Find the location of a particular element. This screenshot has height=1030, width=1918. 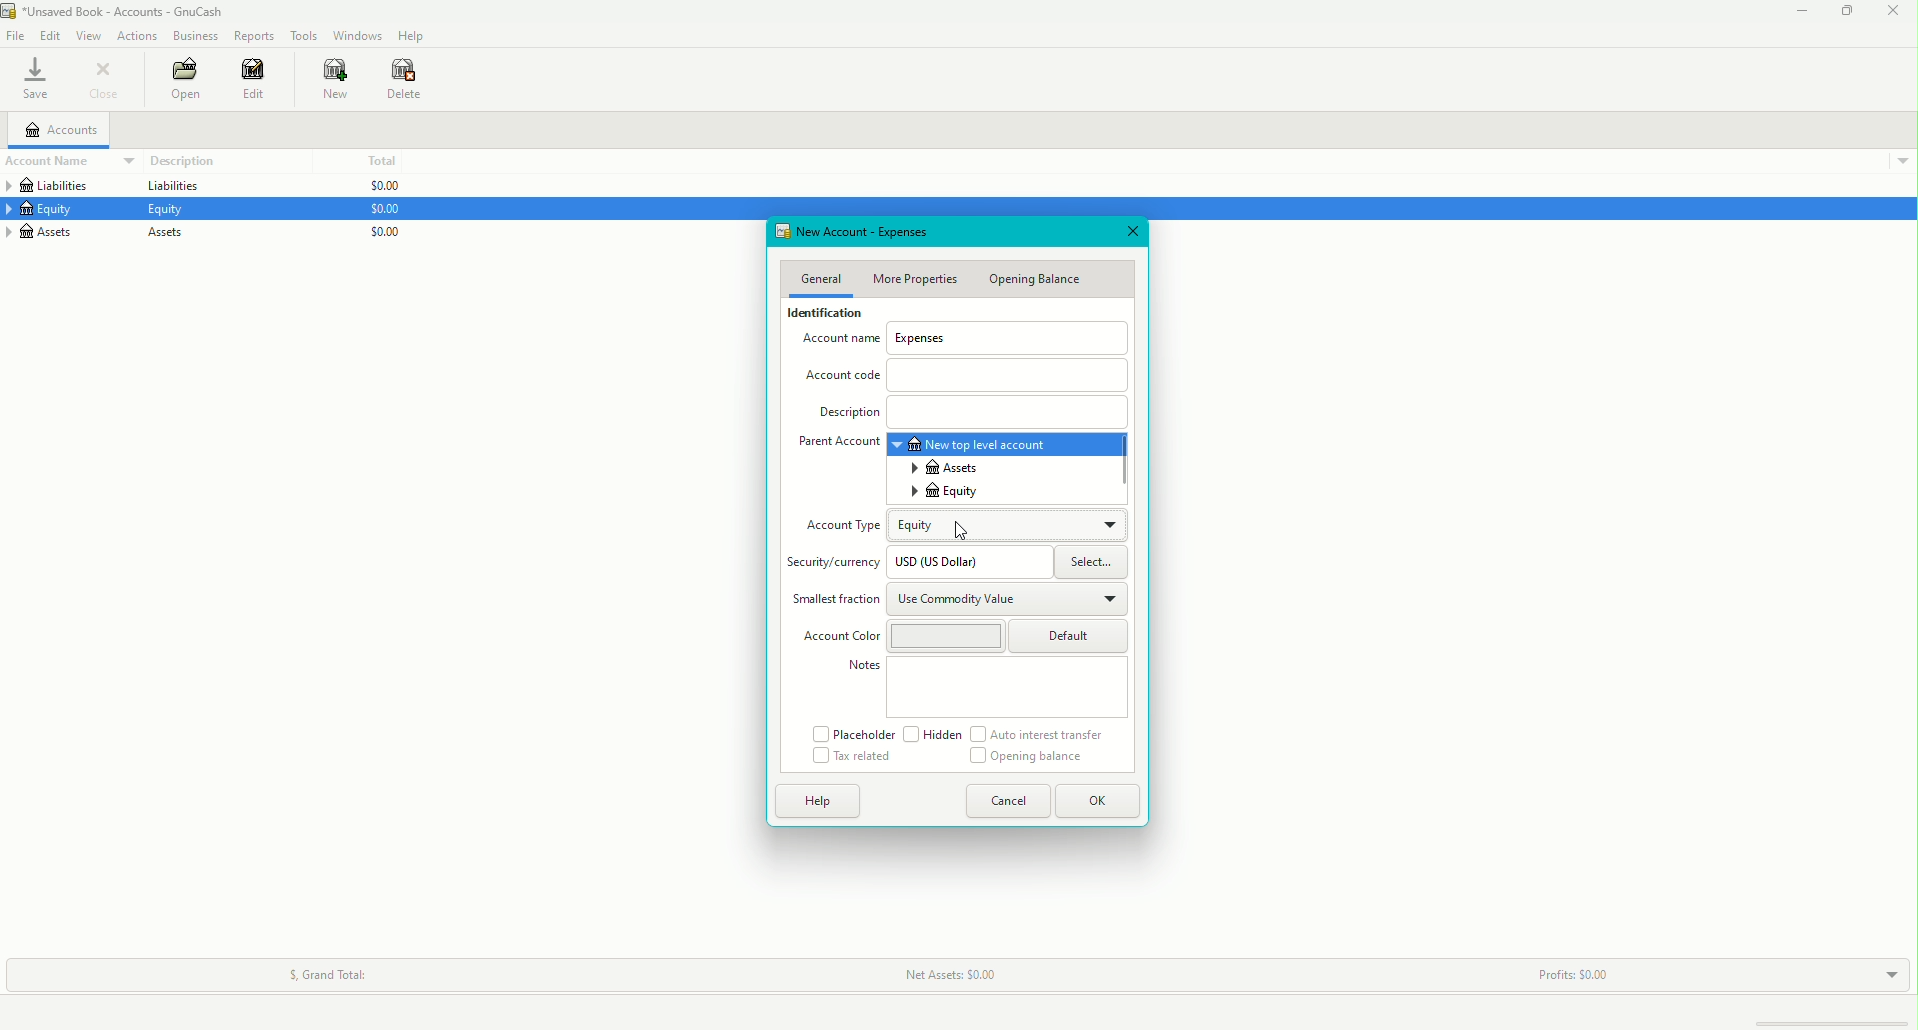

Tax related is located at coordinates (852, 757).